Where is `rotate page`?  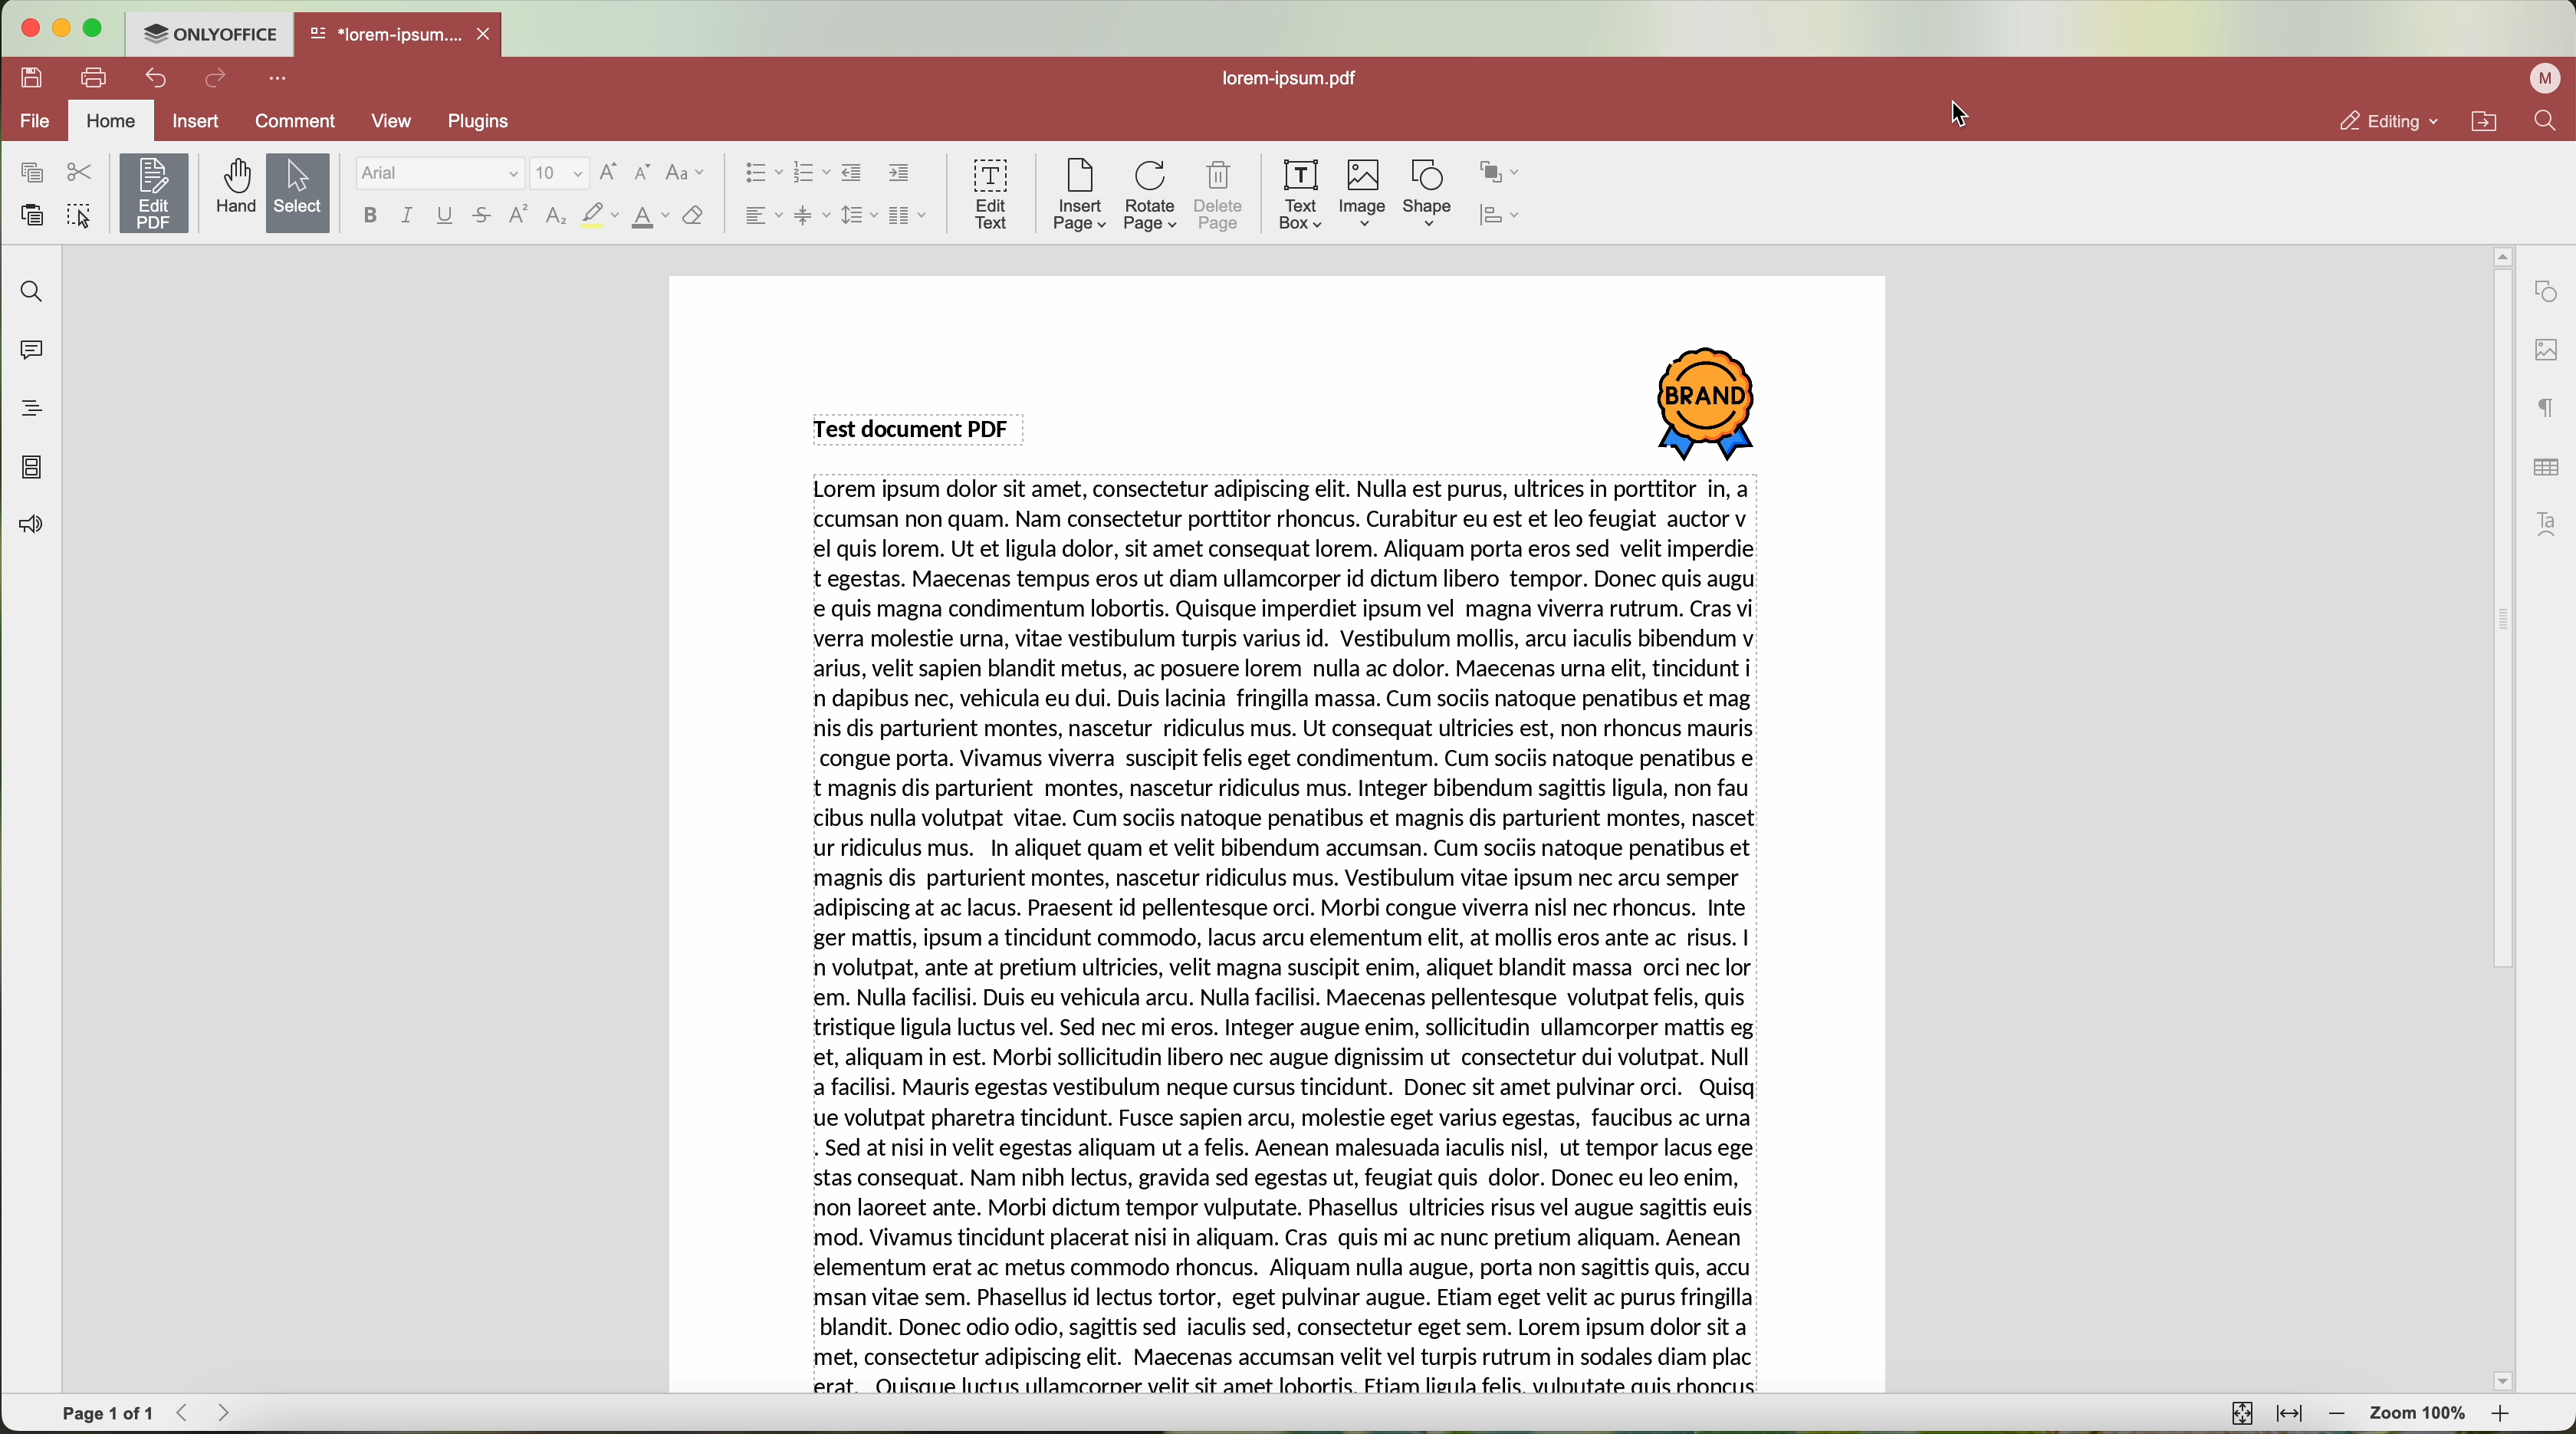
rotate page is located at coordinates (1151, 197).